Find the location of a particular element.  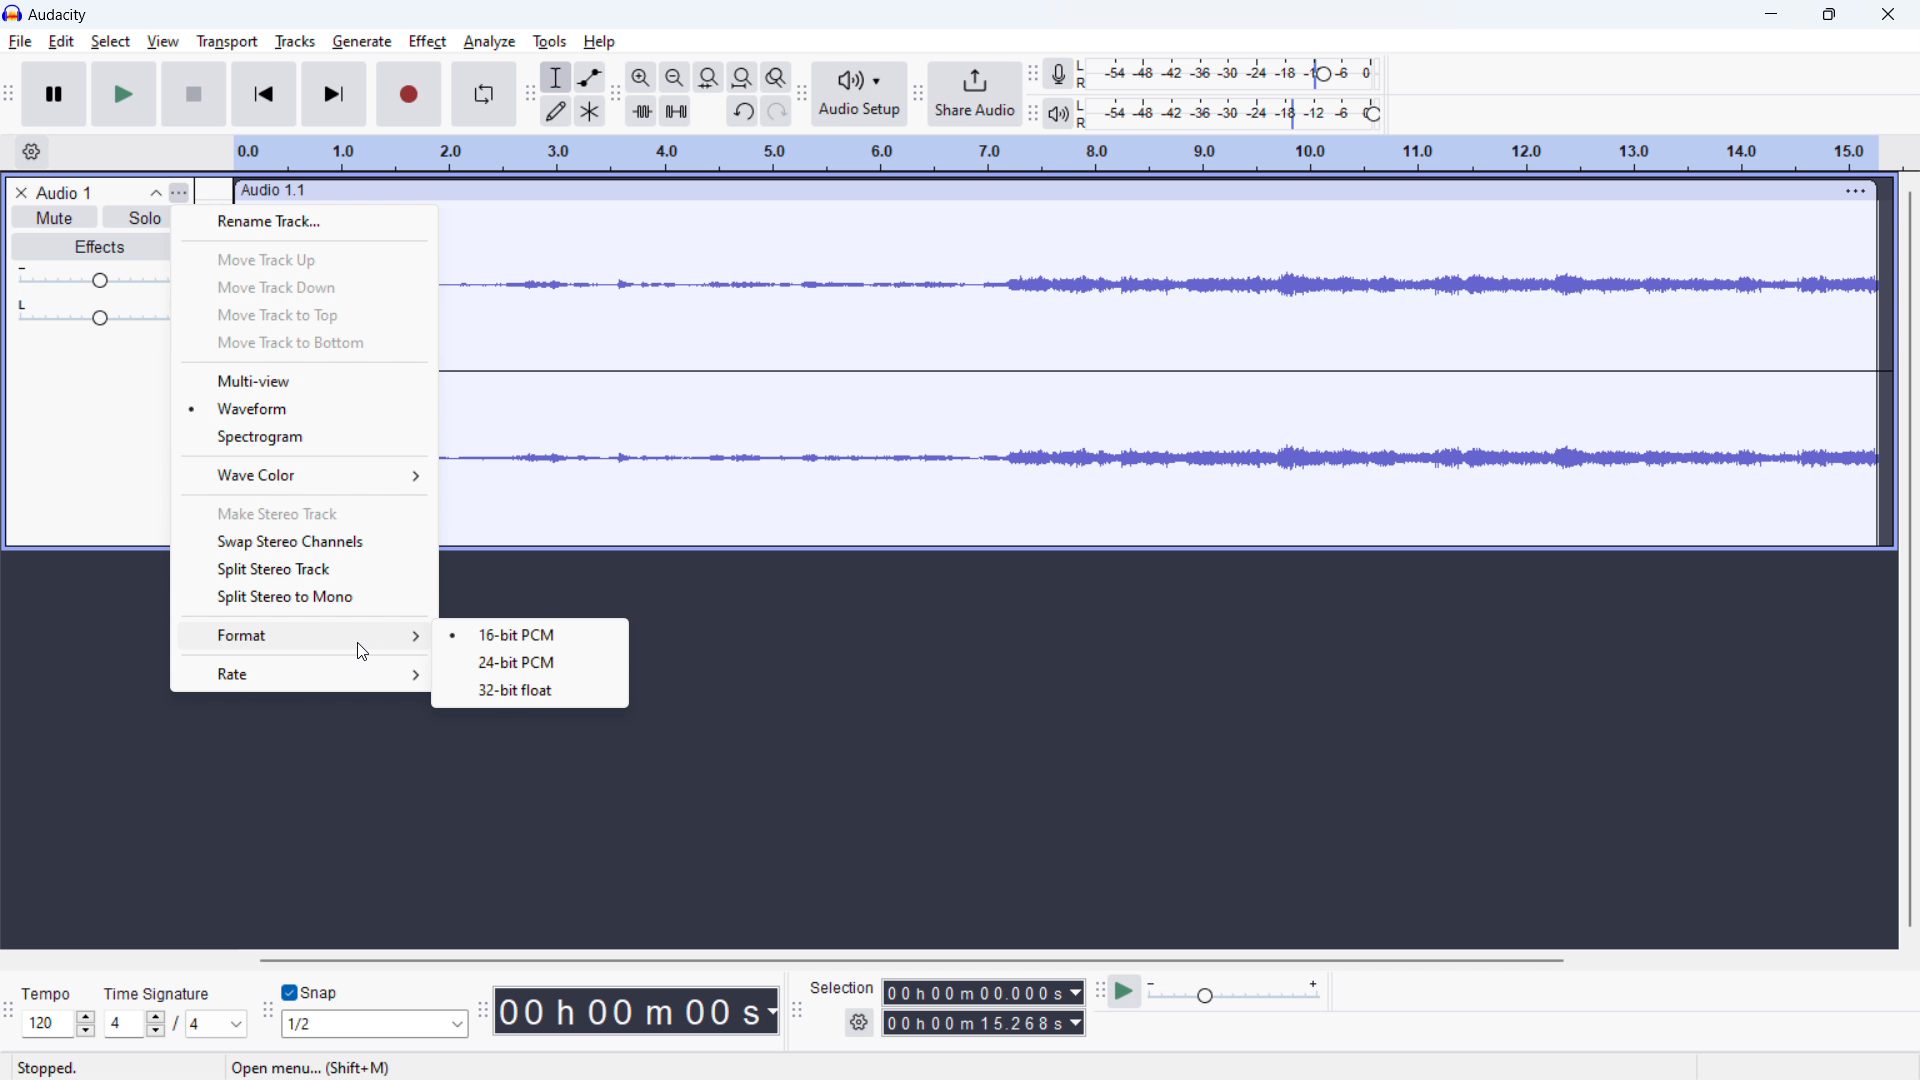

maximize is located at coordinates (1833, 13).